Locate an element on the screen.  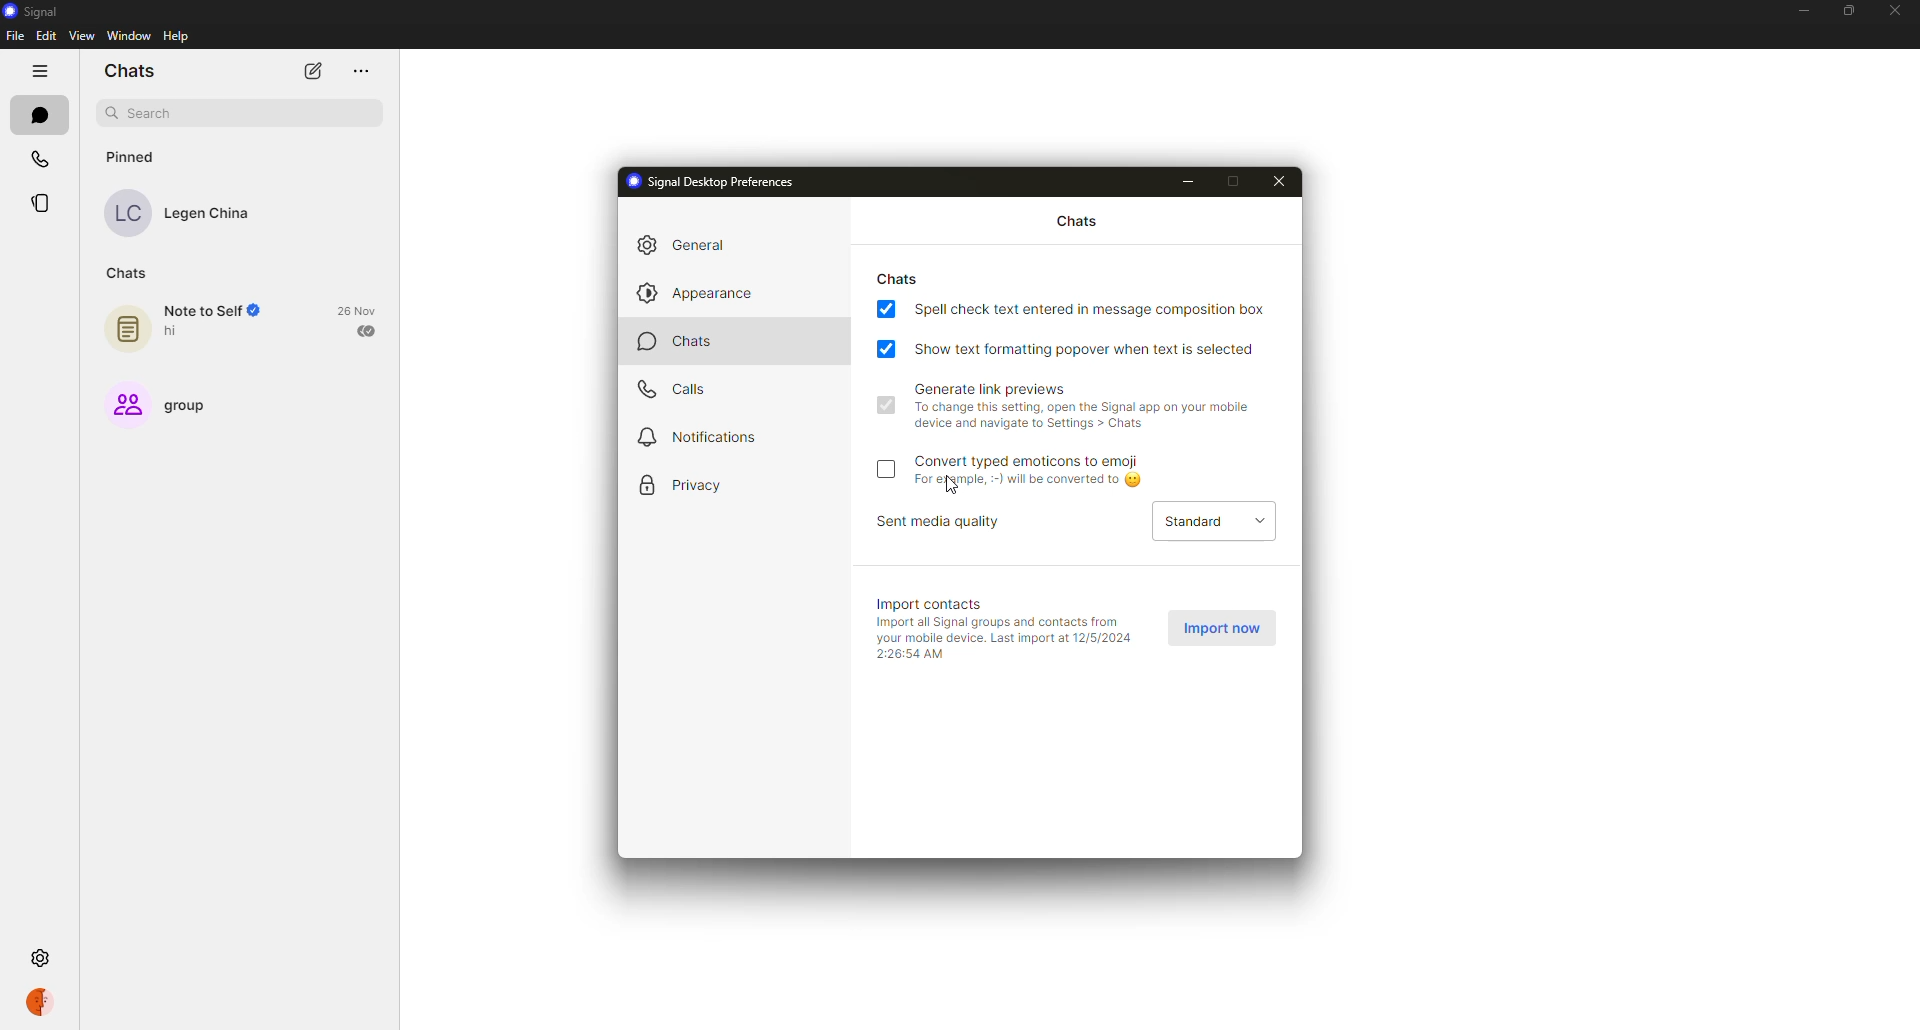
chats is located at coordinates (898, 280).